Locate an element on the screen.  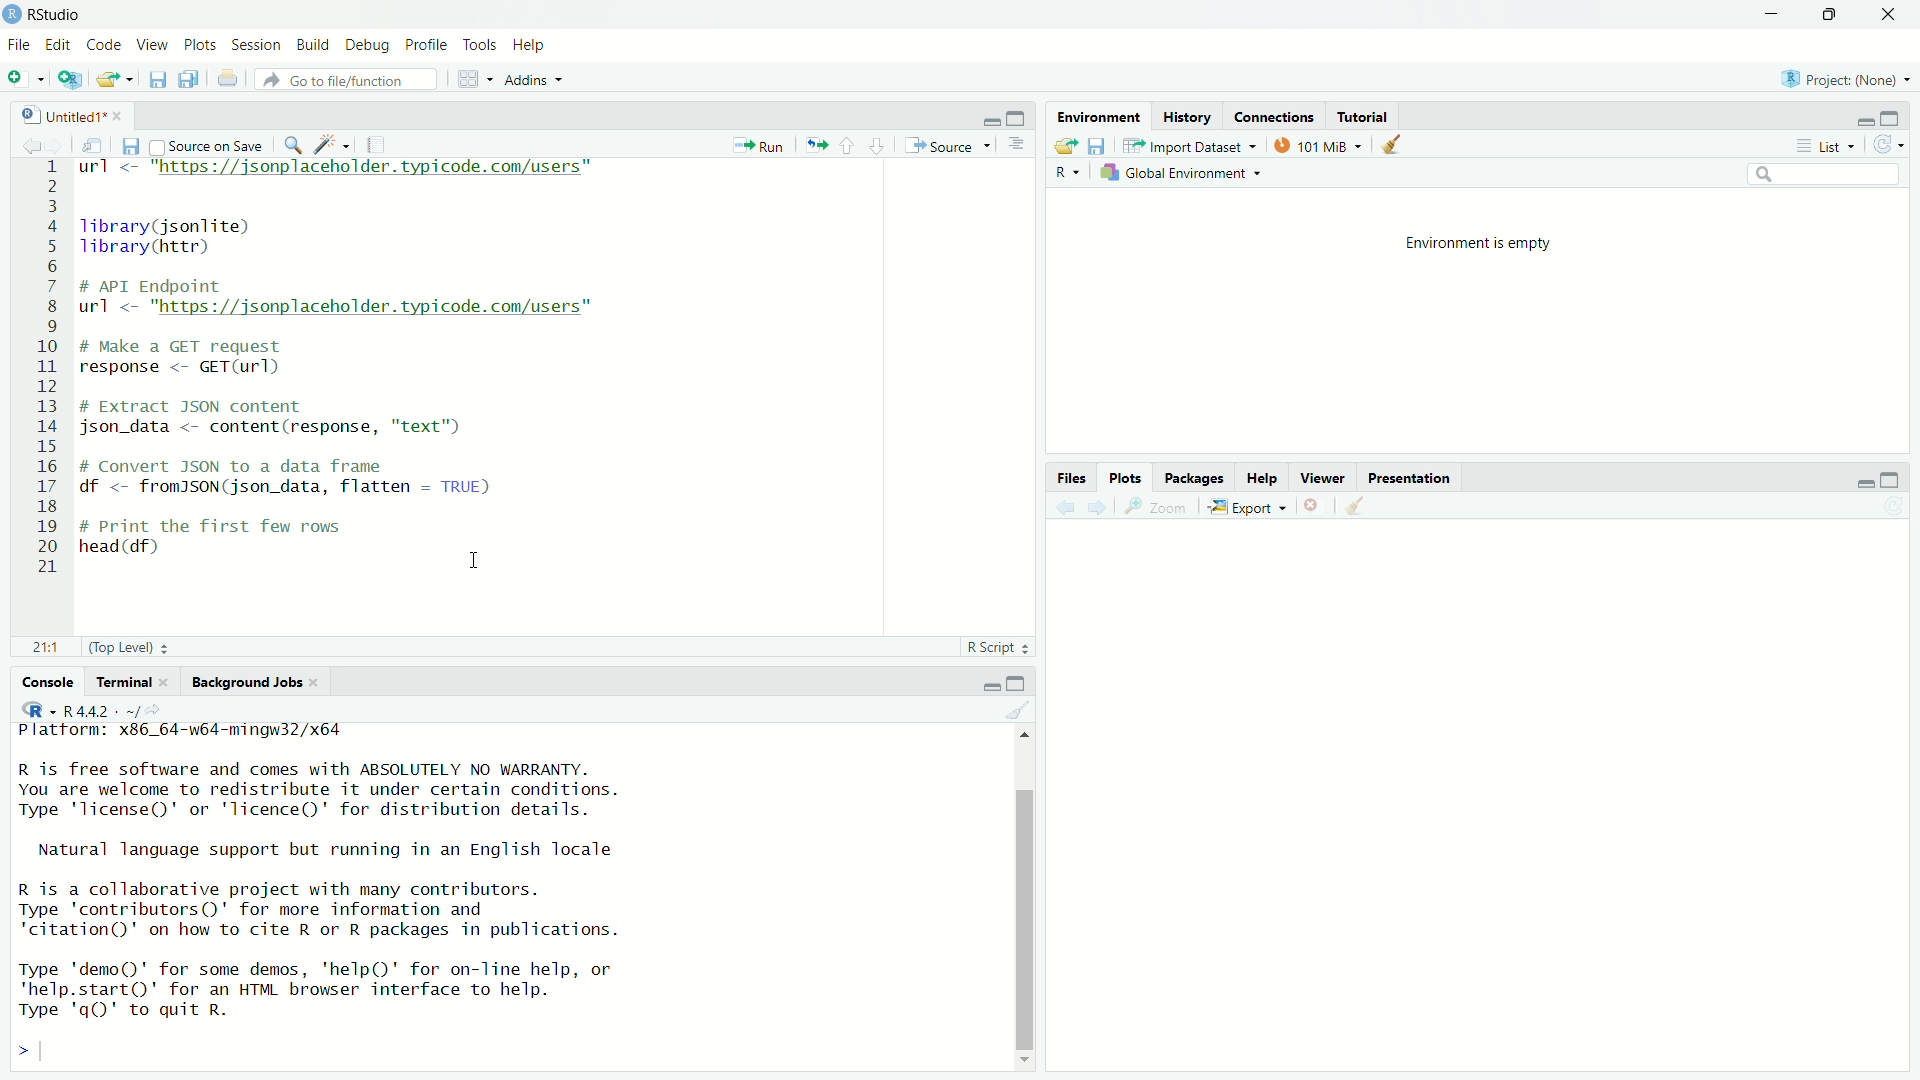
View is located at coordinates (152, 46).